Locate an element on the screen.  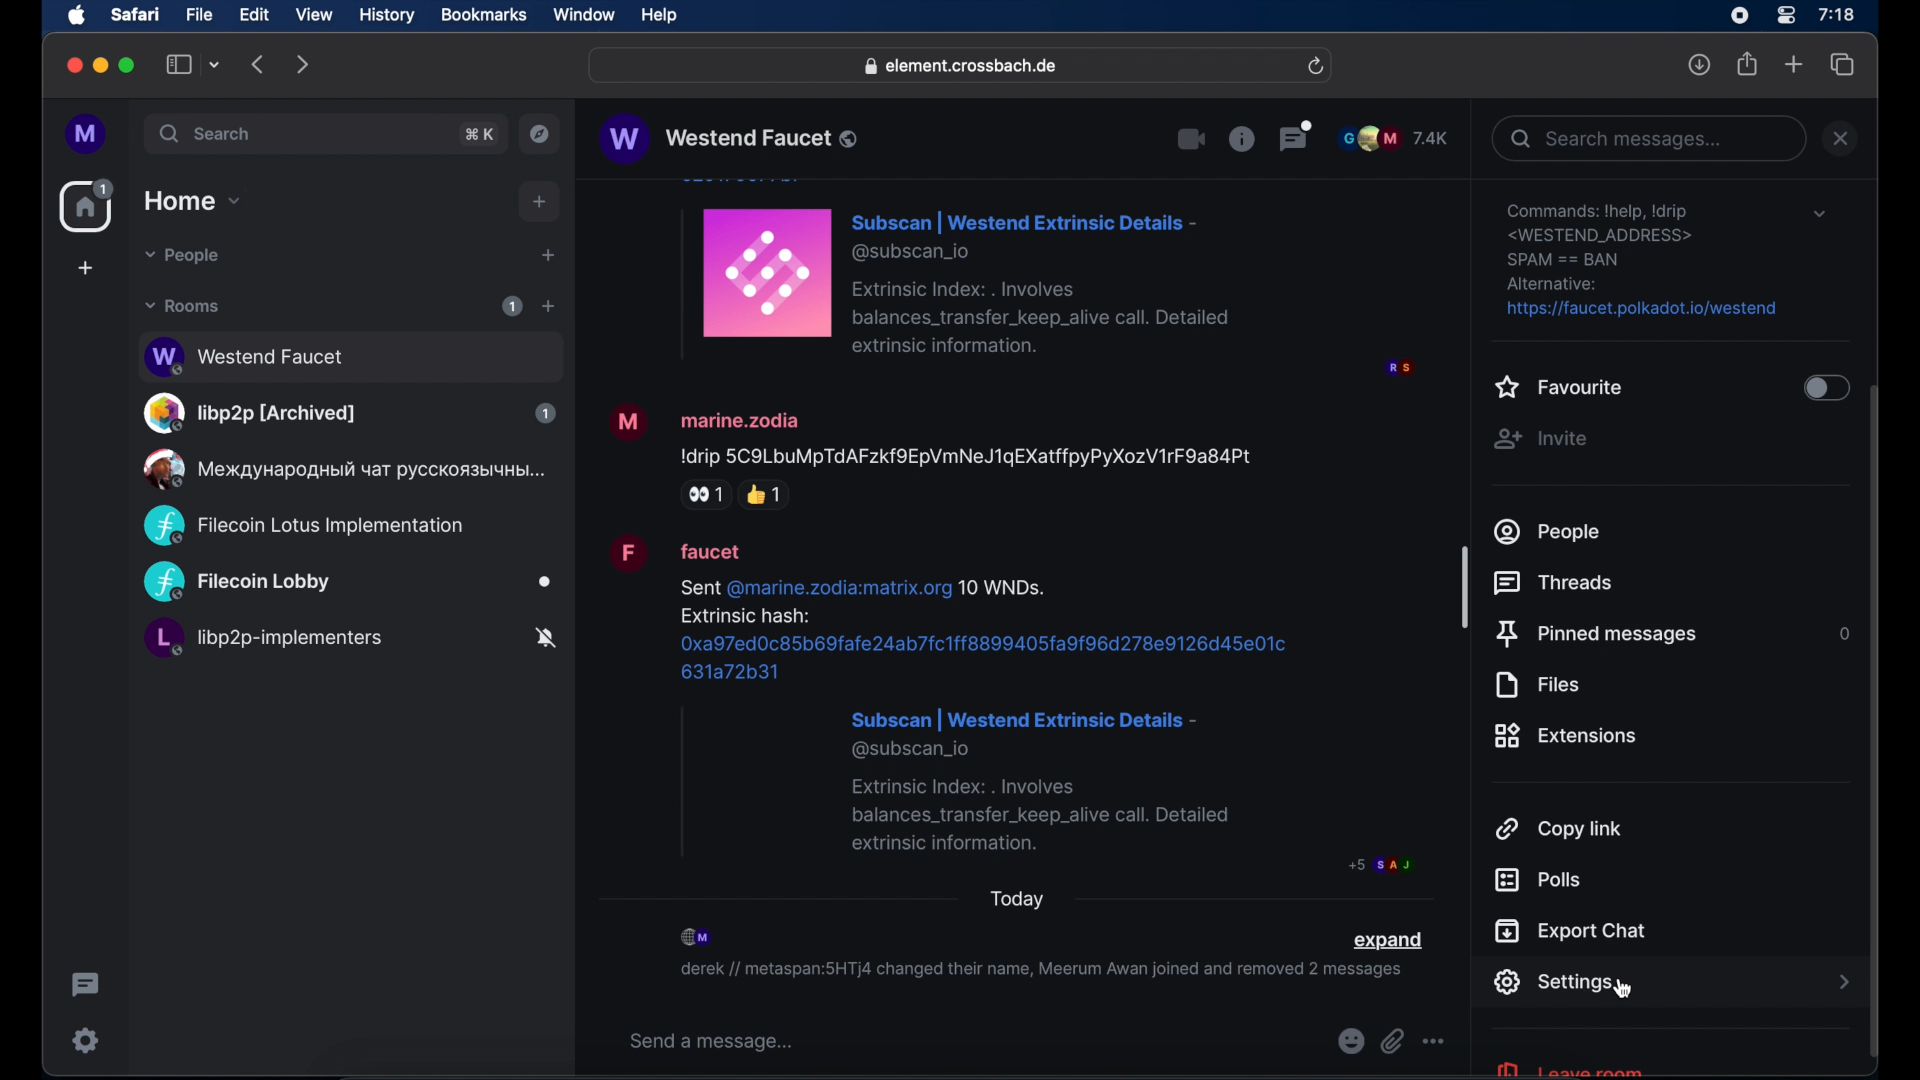
invite is located at coordinates (1540, 439).